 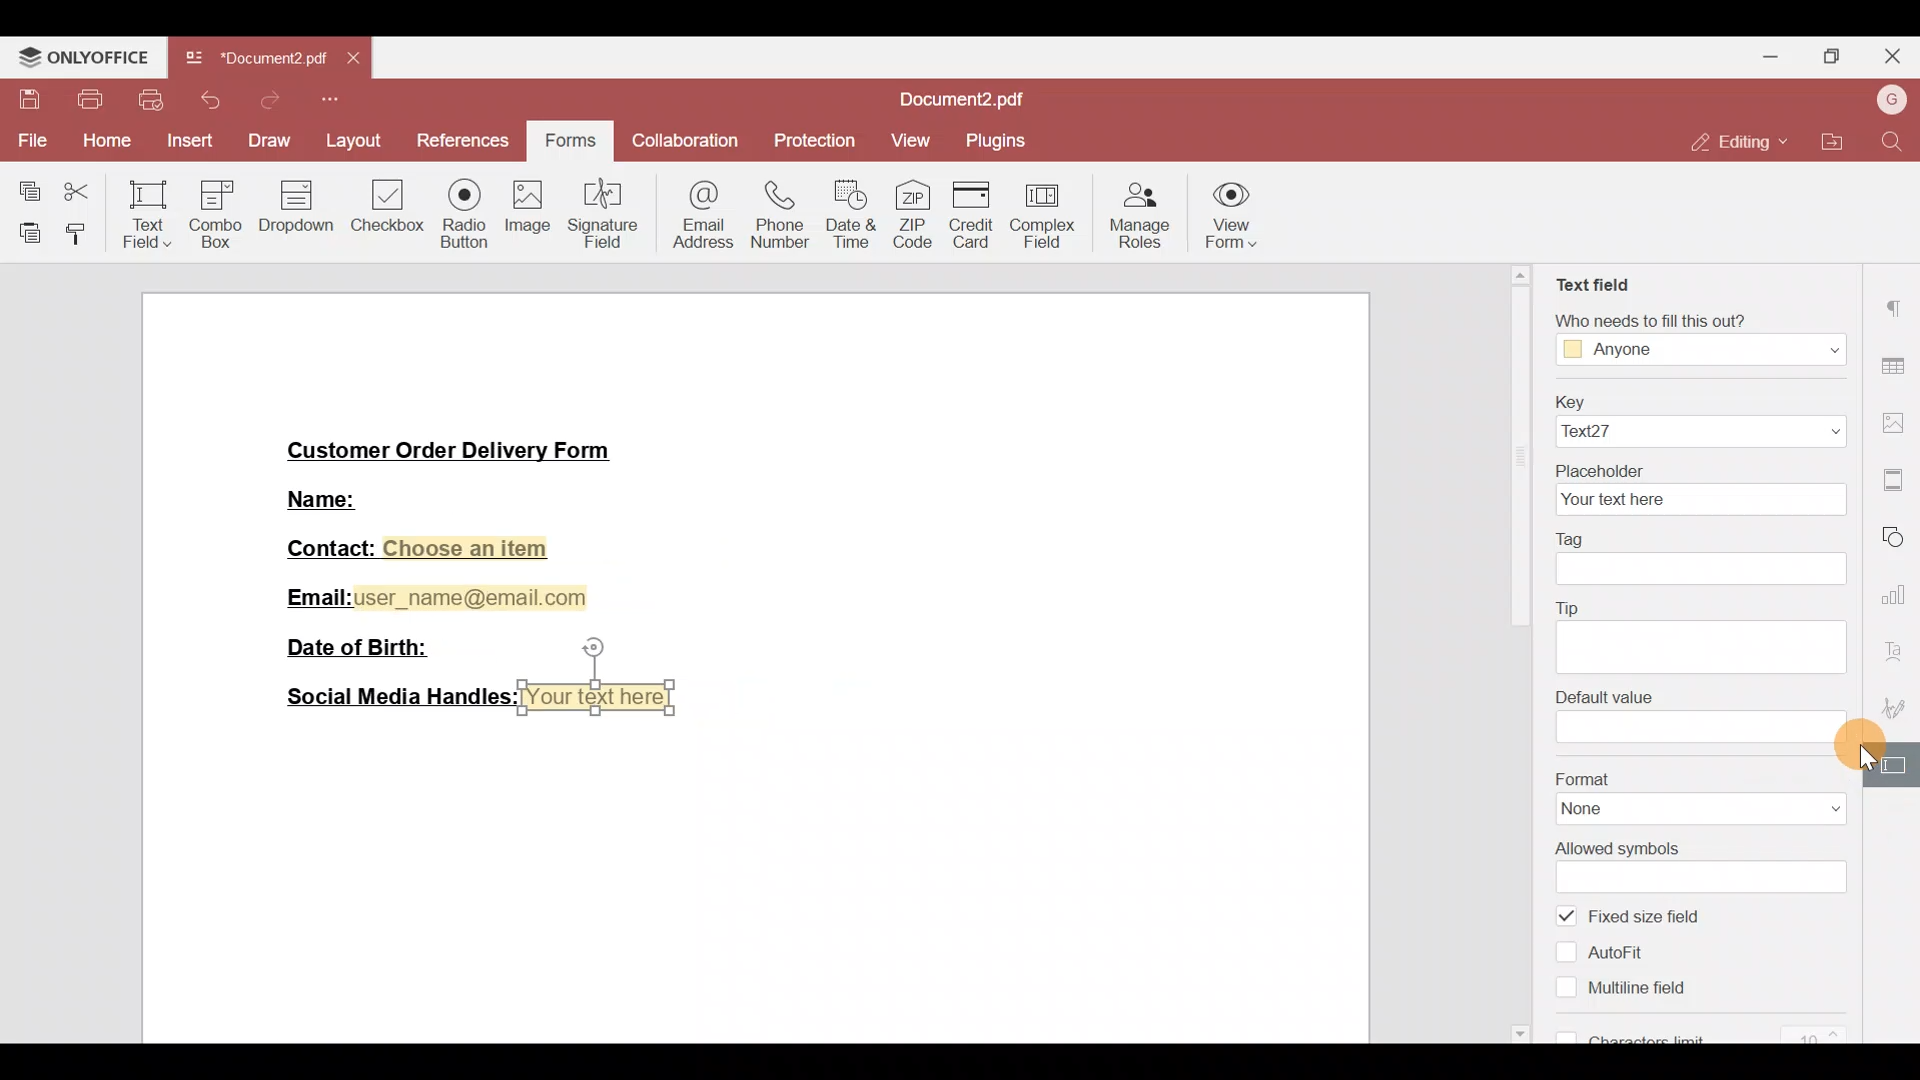 I want to click on Placeholder, so click(x=1699, y=489).